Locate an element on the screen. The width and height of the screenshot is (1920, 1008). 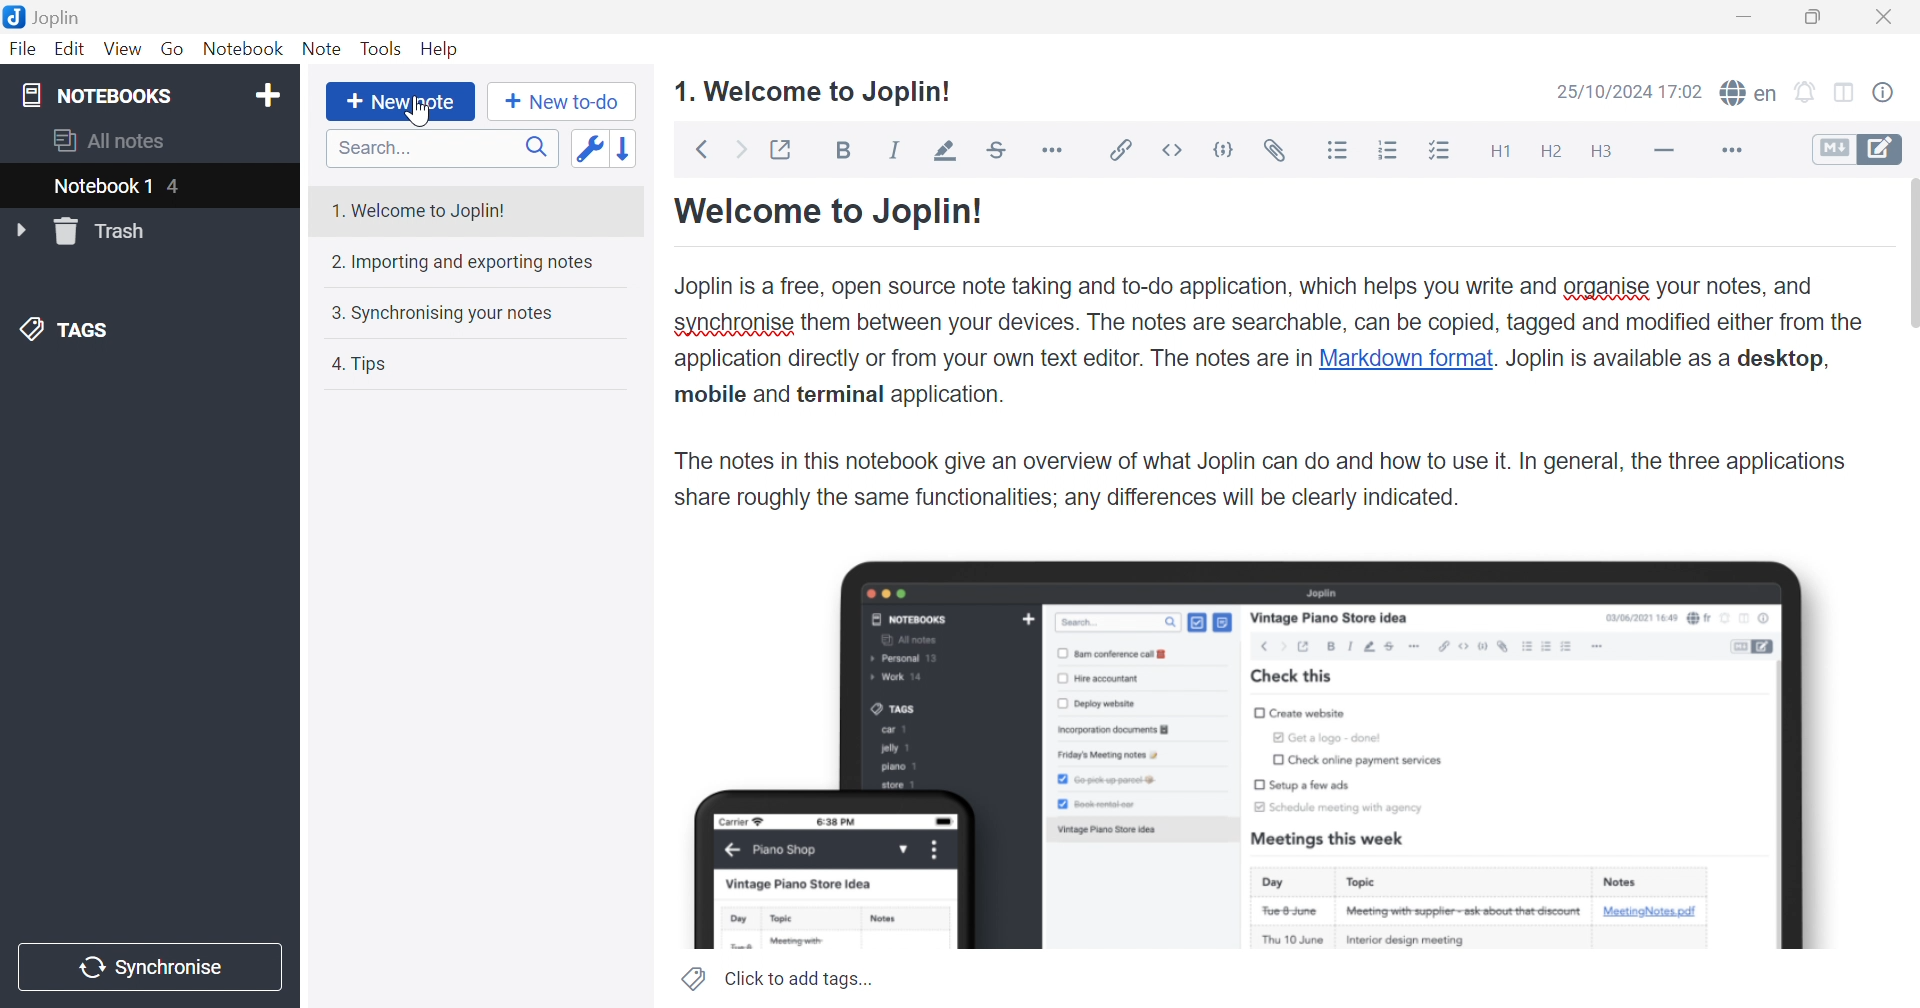
Image is located at coordinates (1255, 755).